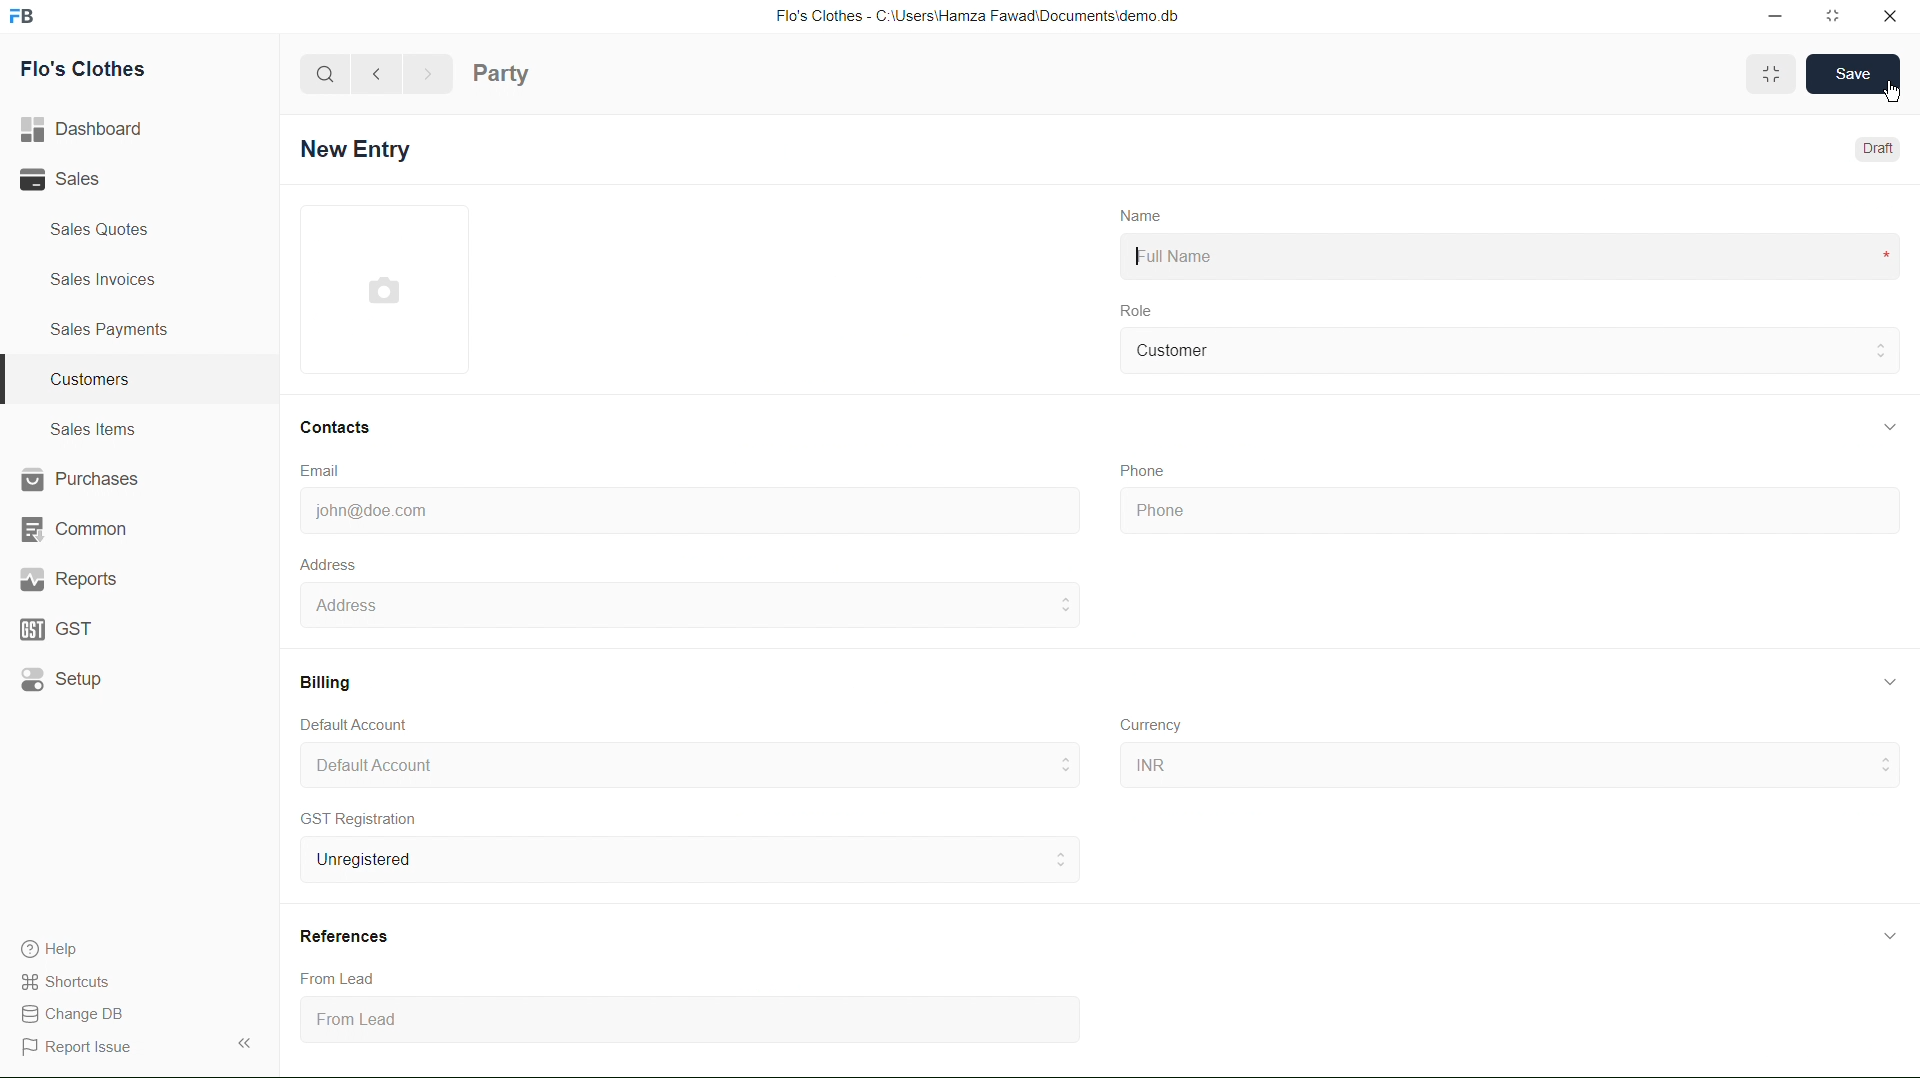  Describe the element at coordinates (1885, 681) in the screenshot. I see `expand` at that location.